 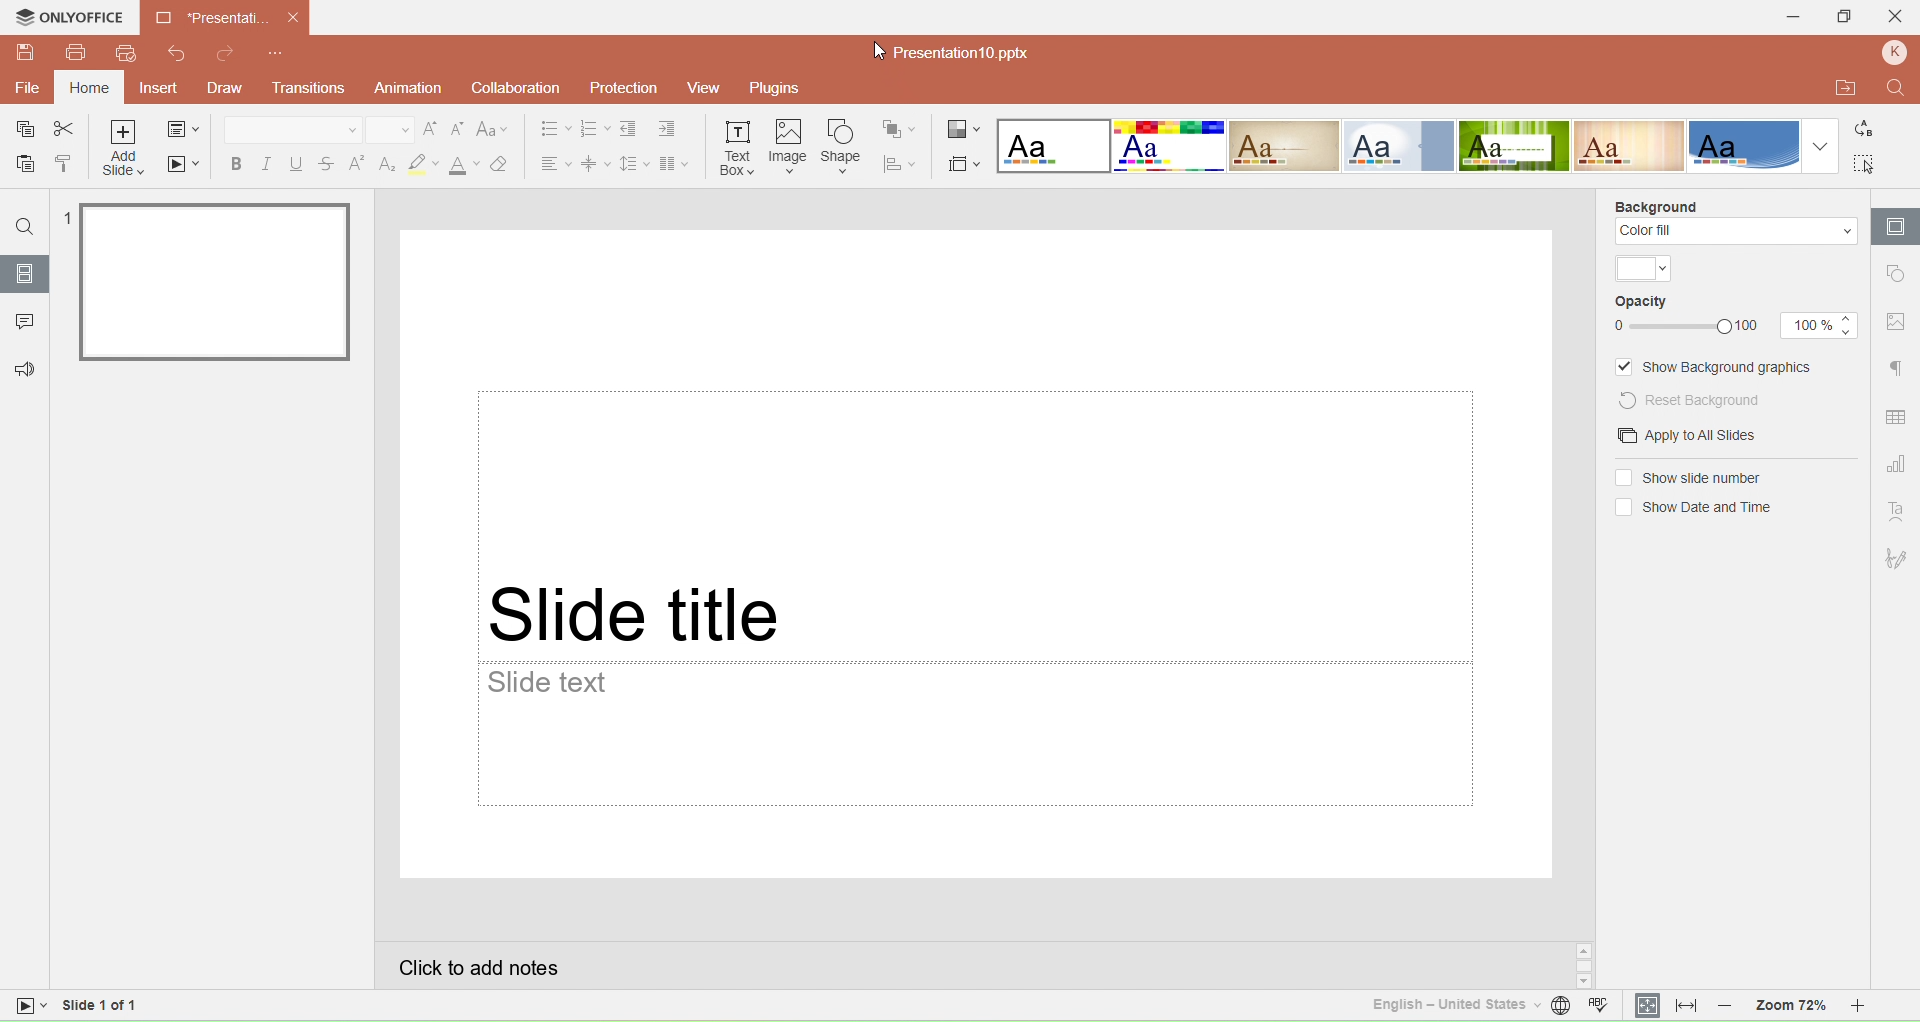 I want to click on (un)select Show date and time, so click(x=1691, y=508).